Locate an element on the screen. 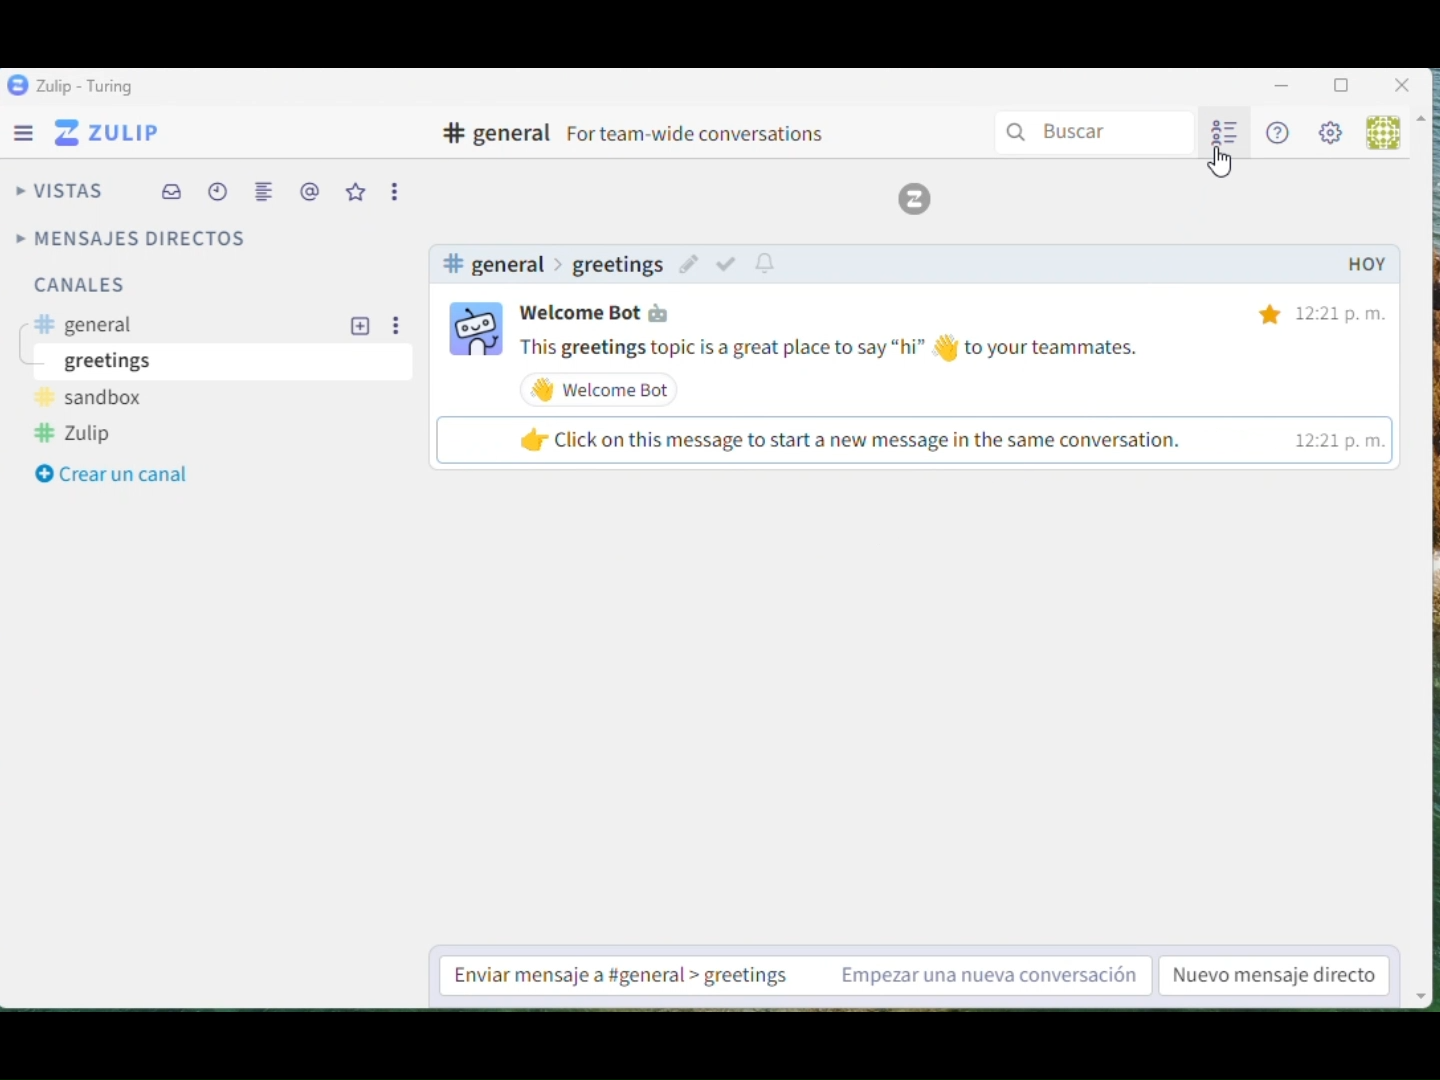  Cursor is located at coordinates (1222, 172).